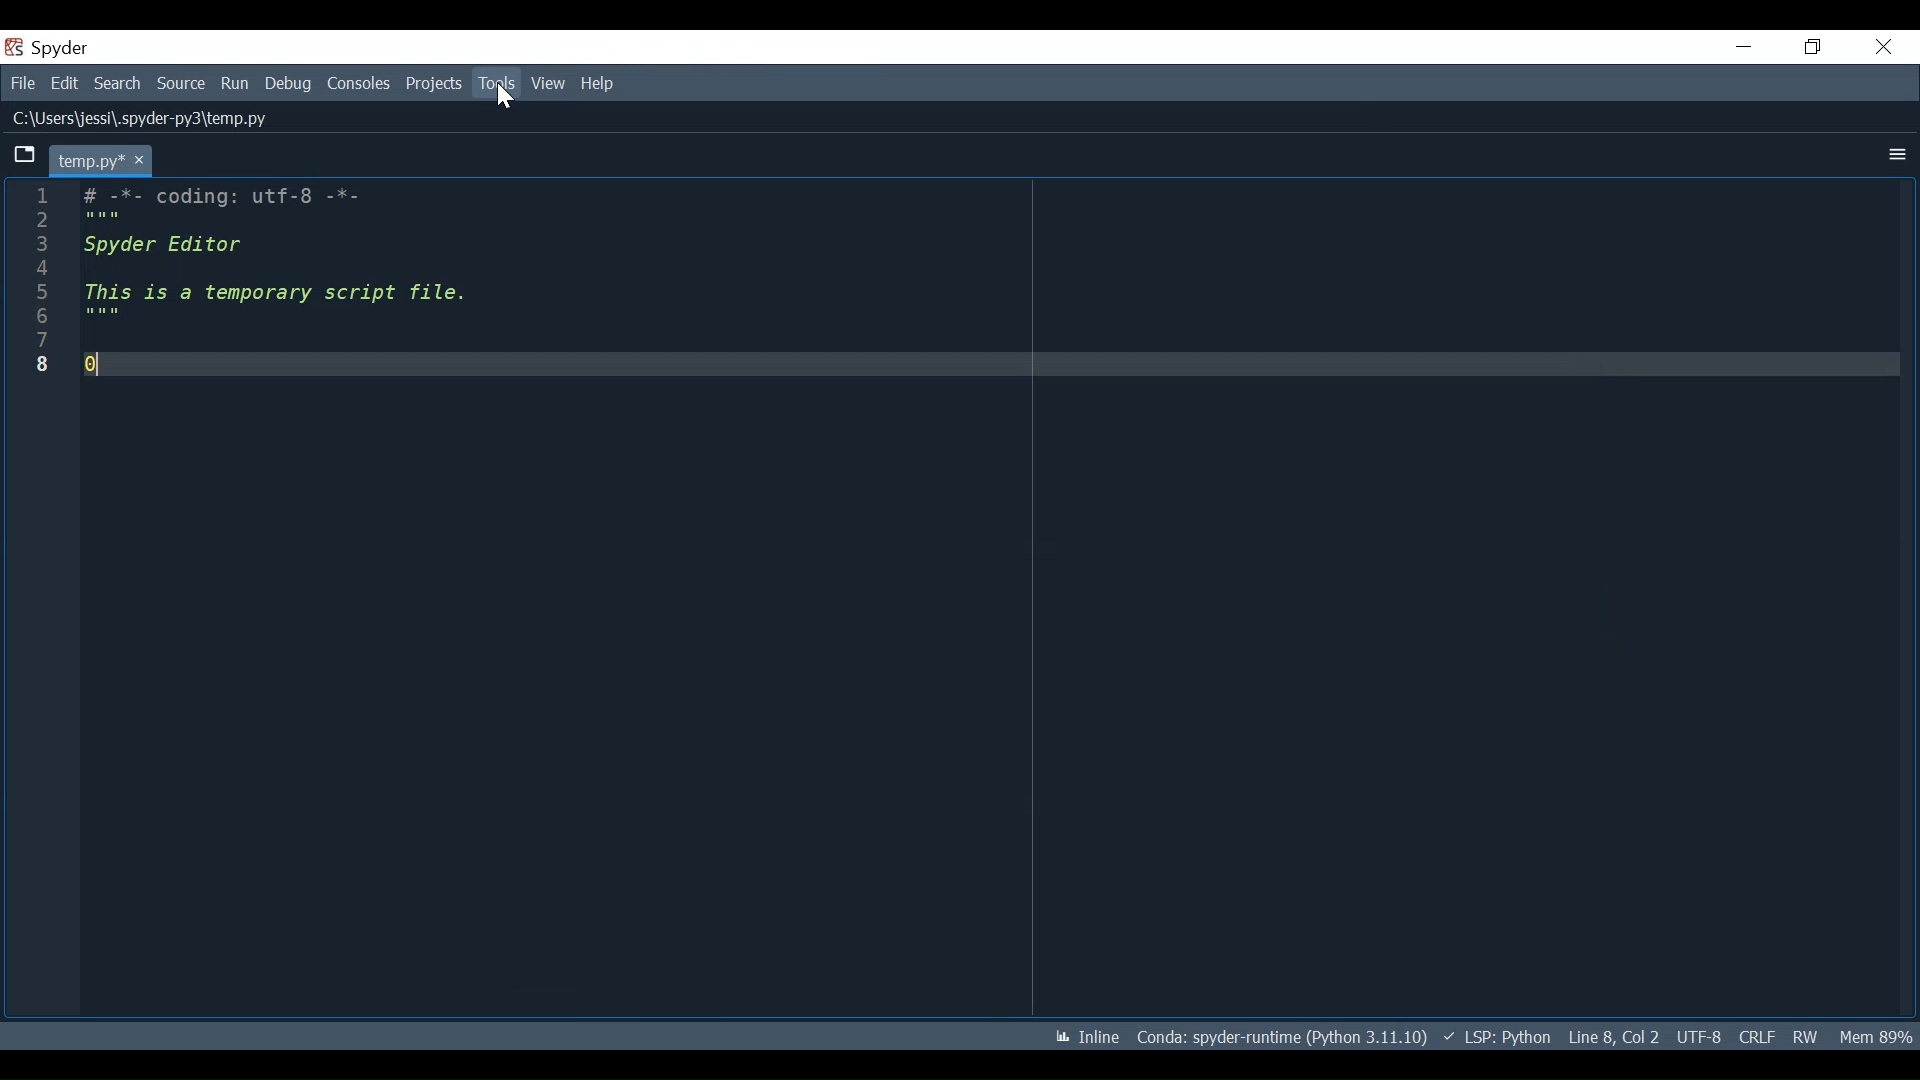 The height and width of the screenshot is (1080, 1920). What do you see at coordinates (287, 83) in the screenshot?
I see `Debug` at bounding box center [287, 83].